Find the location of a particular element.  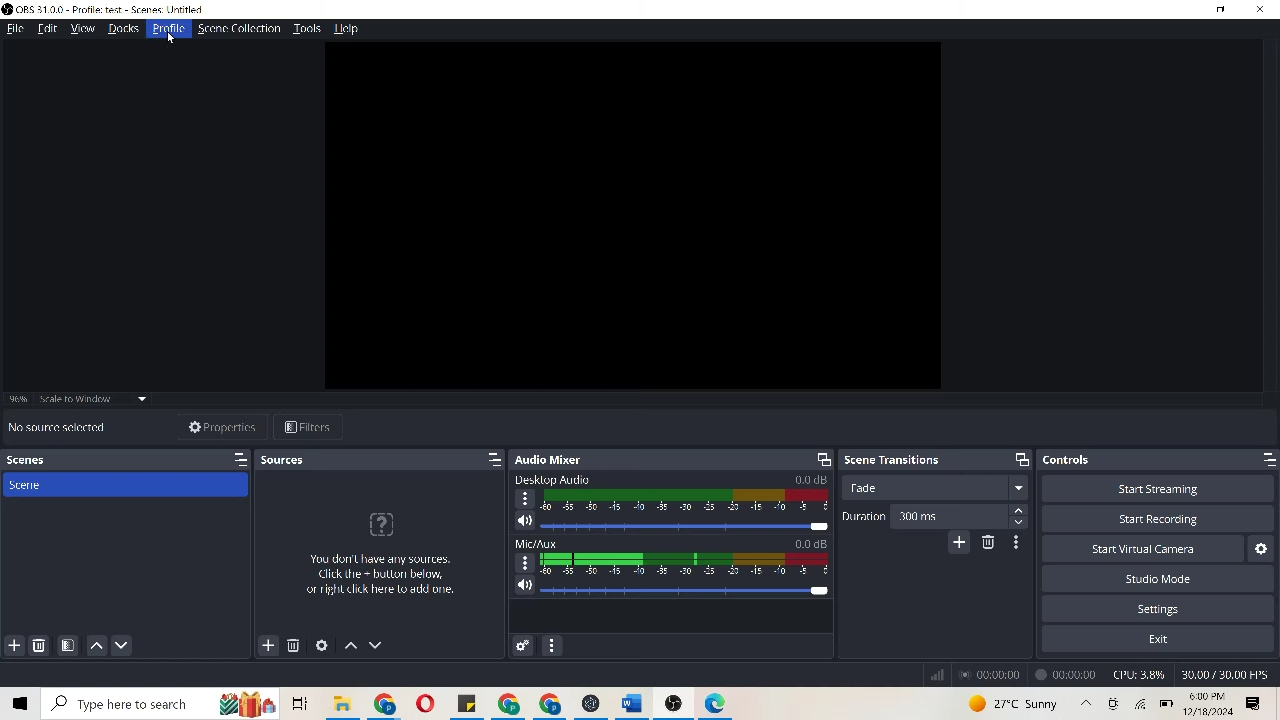

docks is located at coordinates (122, 28).